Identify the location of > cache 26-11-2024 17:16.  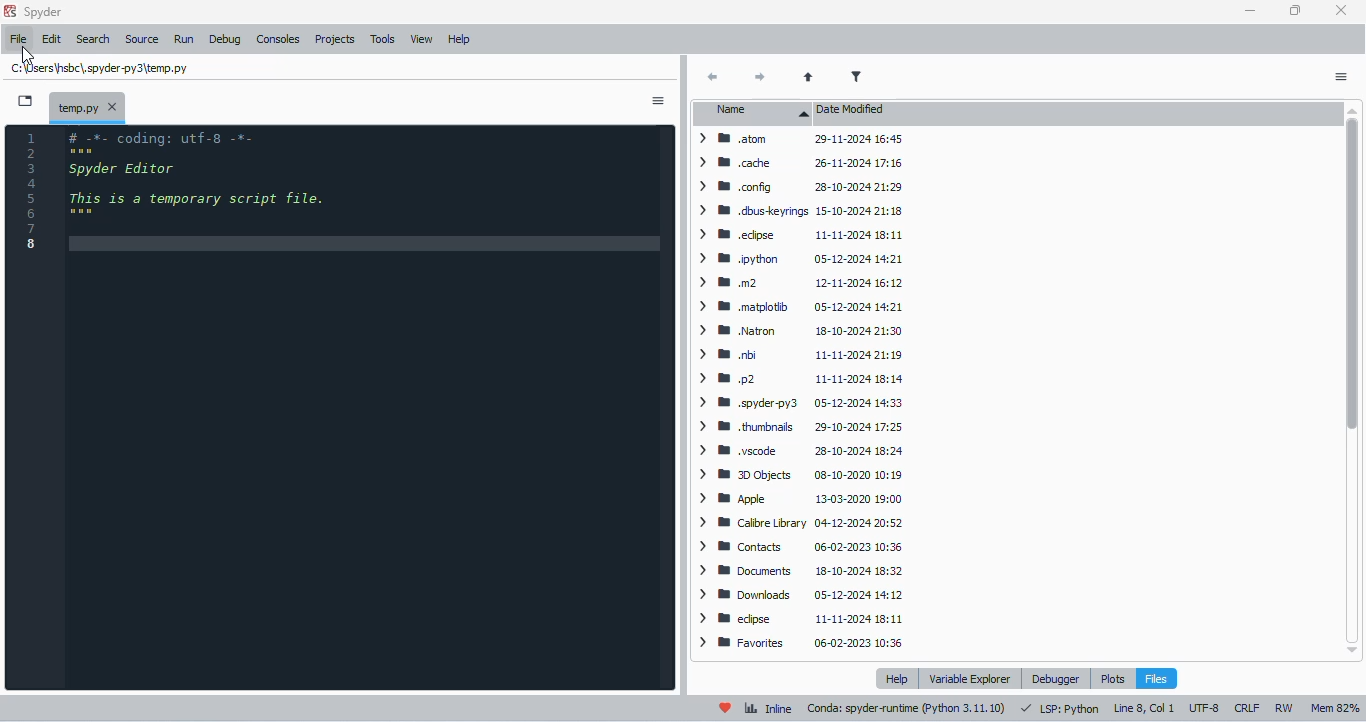
(795, 162).